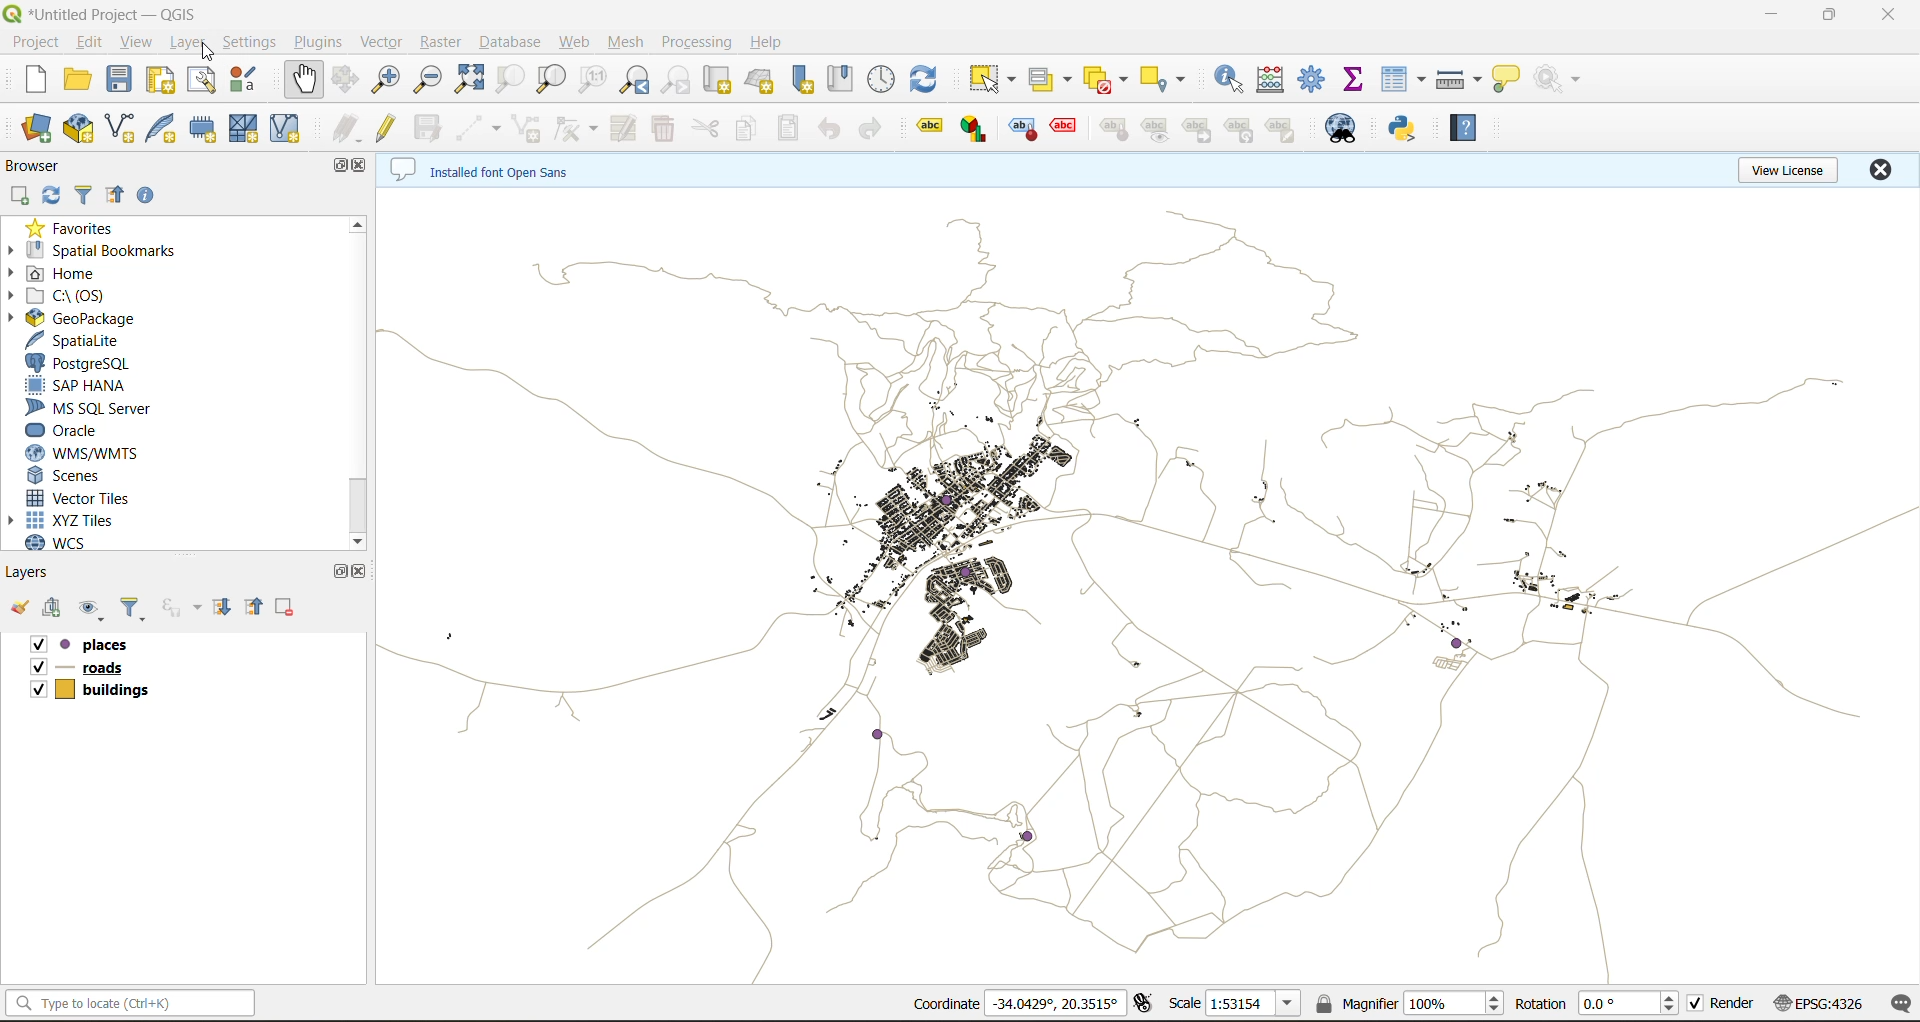 The image size is (1920, 1022). Describe the element at coordinates (357, 380) in the screenshot. I see `cursor` at that location.